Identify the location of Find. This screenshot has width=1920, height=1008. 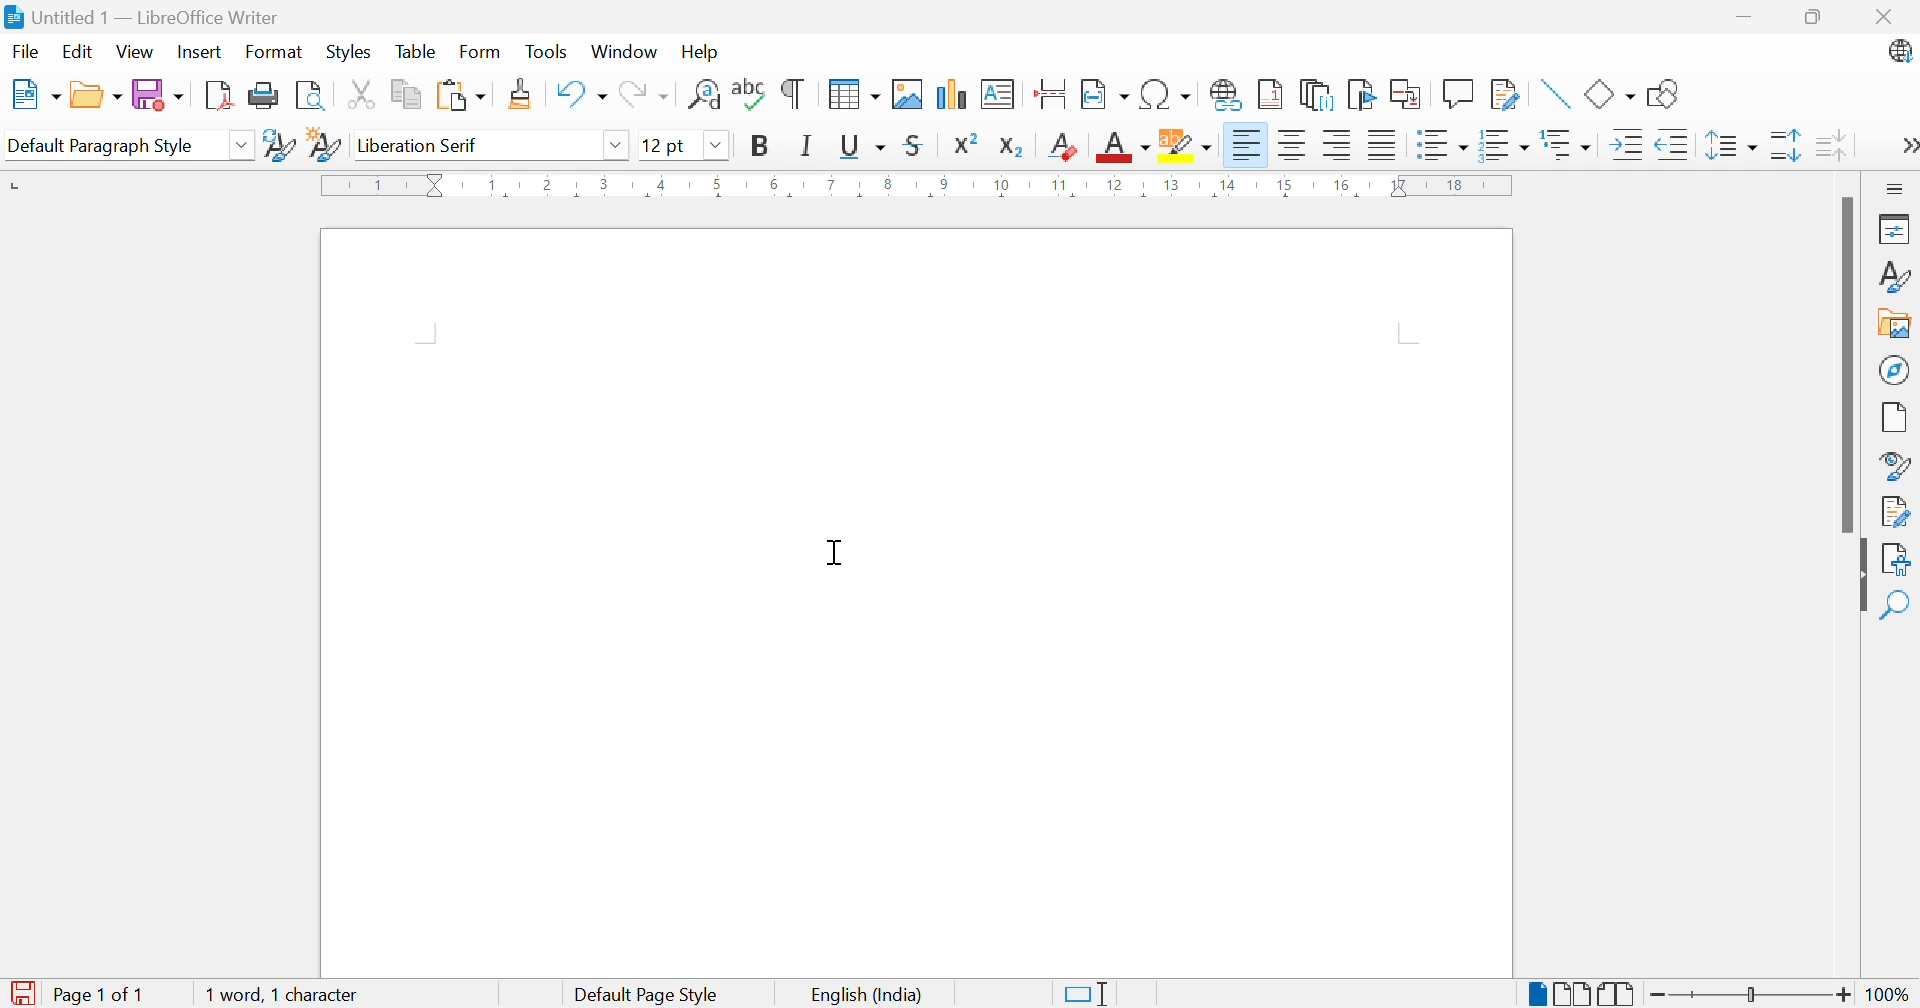
(1898, 605).